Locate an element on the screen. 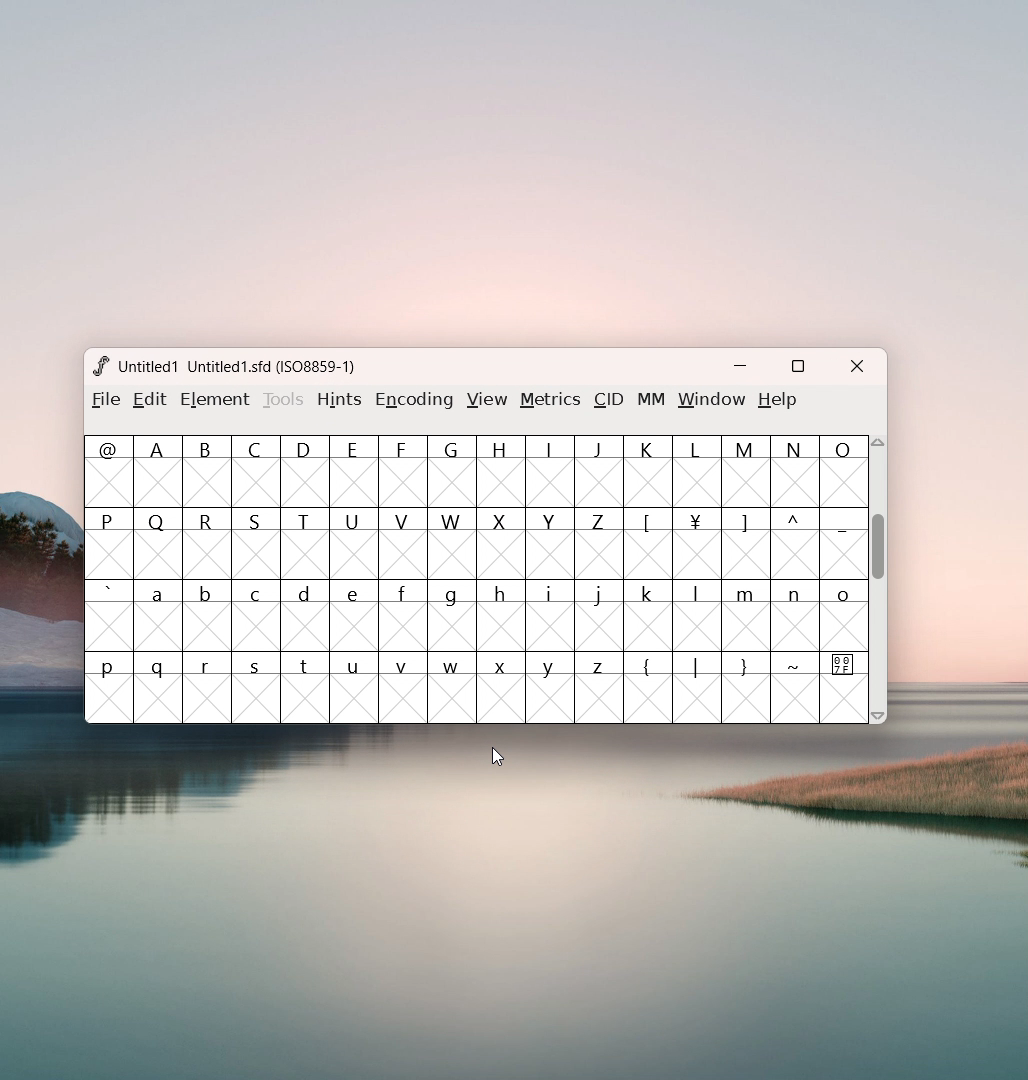 Image resolution: width=1028 pixels, height=1080 pixels. special character is located at coordinates (845, 687).